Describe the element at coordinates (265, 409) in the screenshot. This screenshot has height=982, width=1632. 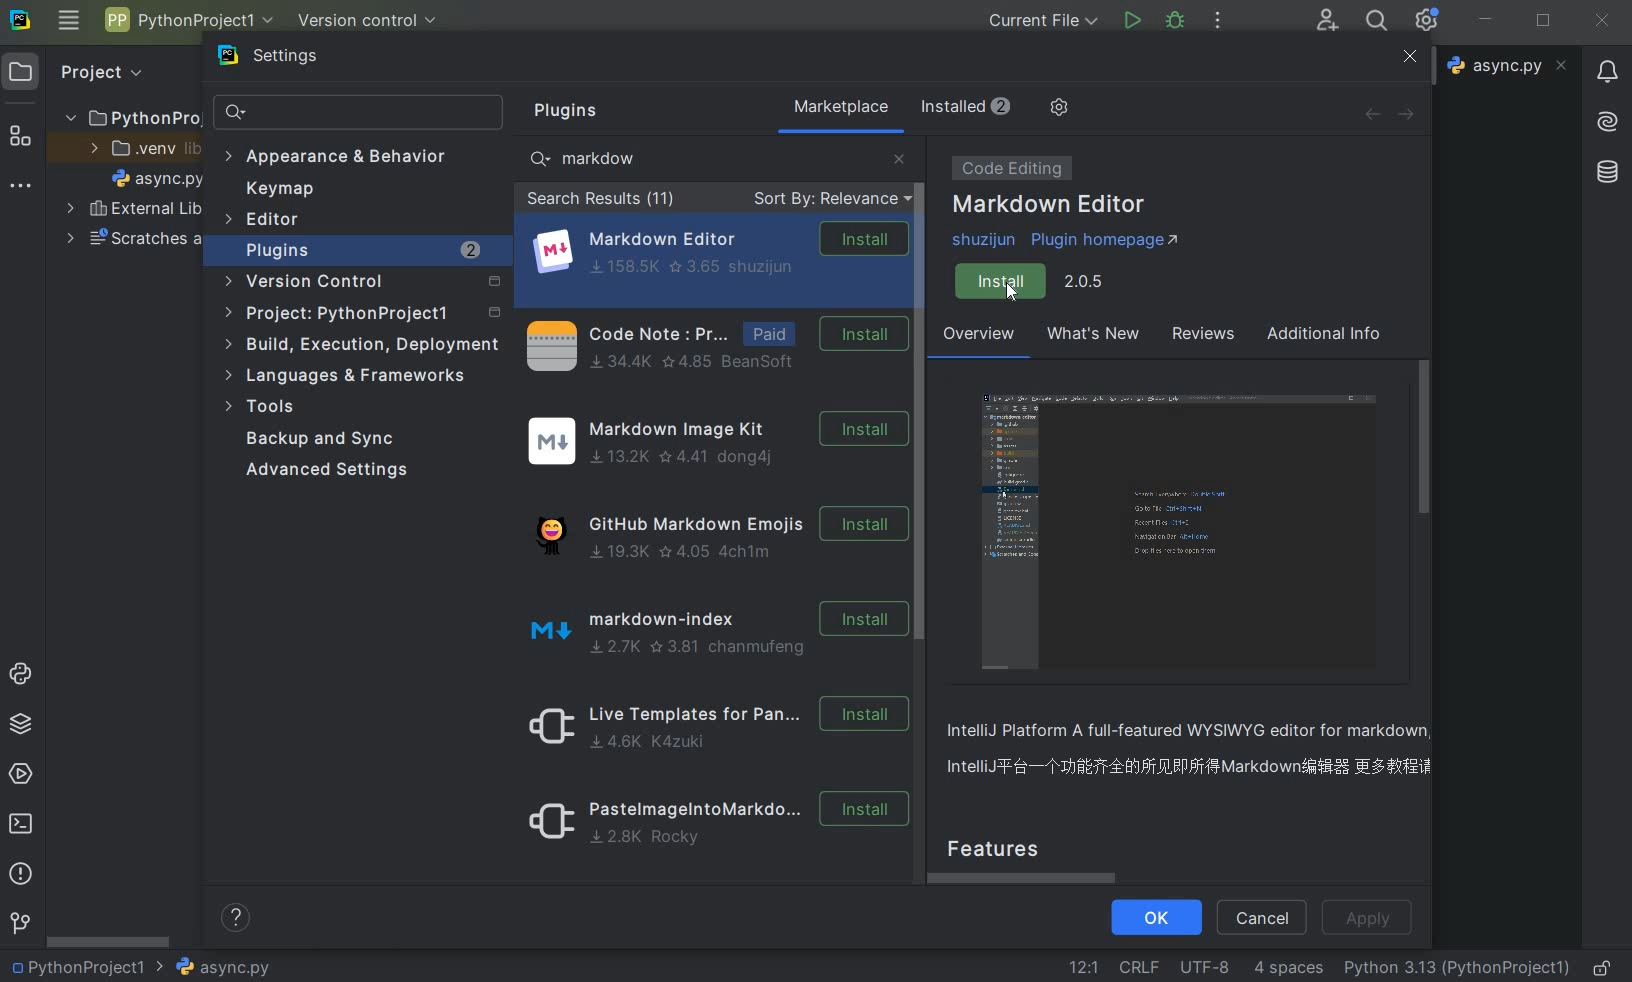
I see `tools` at that location.